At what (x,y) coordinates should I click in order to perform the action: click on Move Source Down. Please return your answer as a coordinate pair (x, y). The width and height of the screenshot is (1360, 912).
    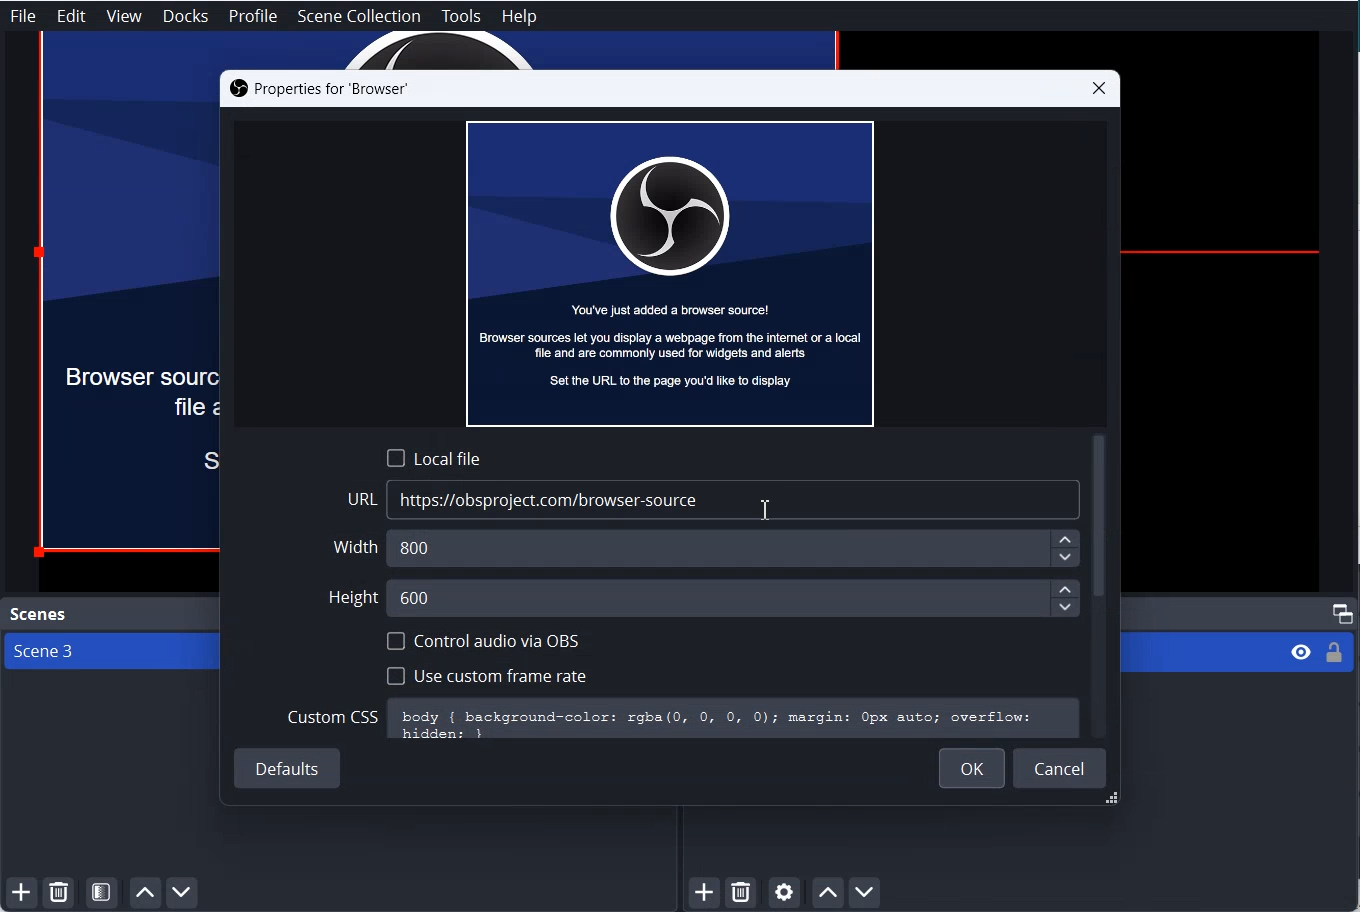
    Looking at the image, I should click on (865, 891).